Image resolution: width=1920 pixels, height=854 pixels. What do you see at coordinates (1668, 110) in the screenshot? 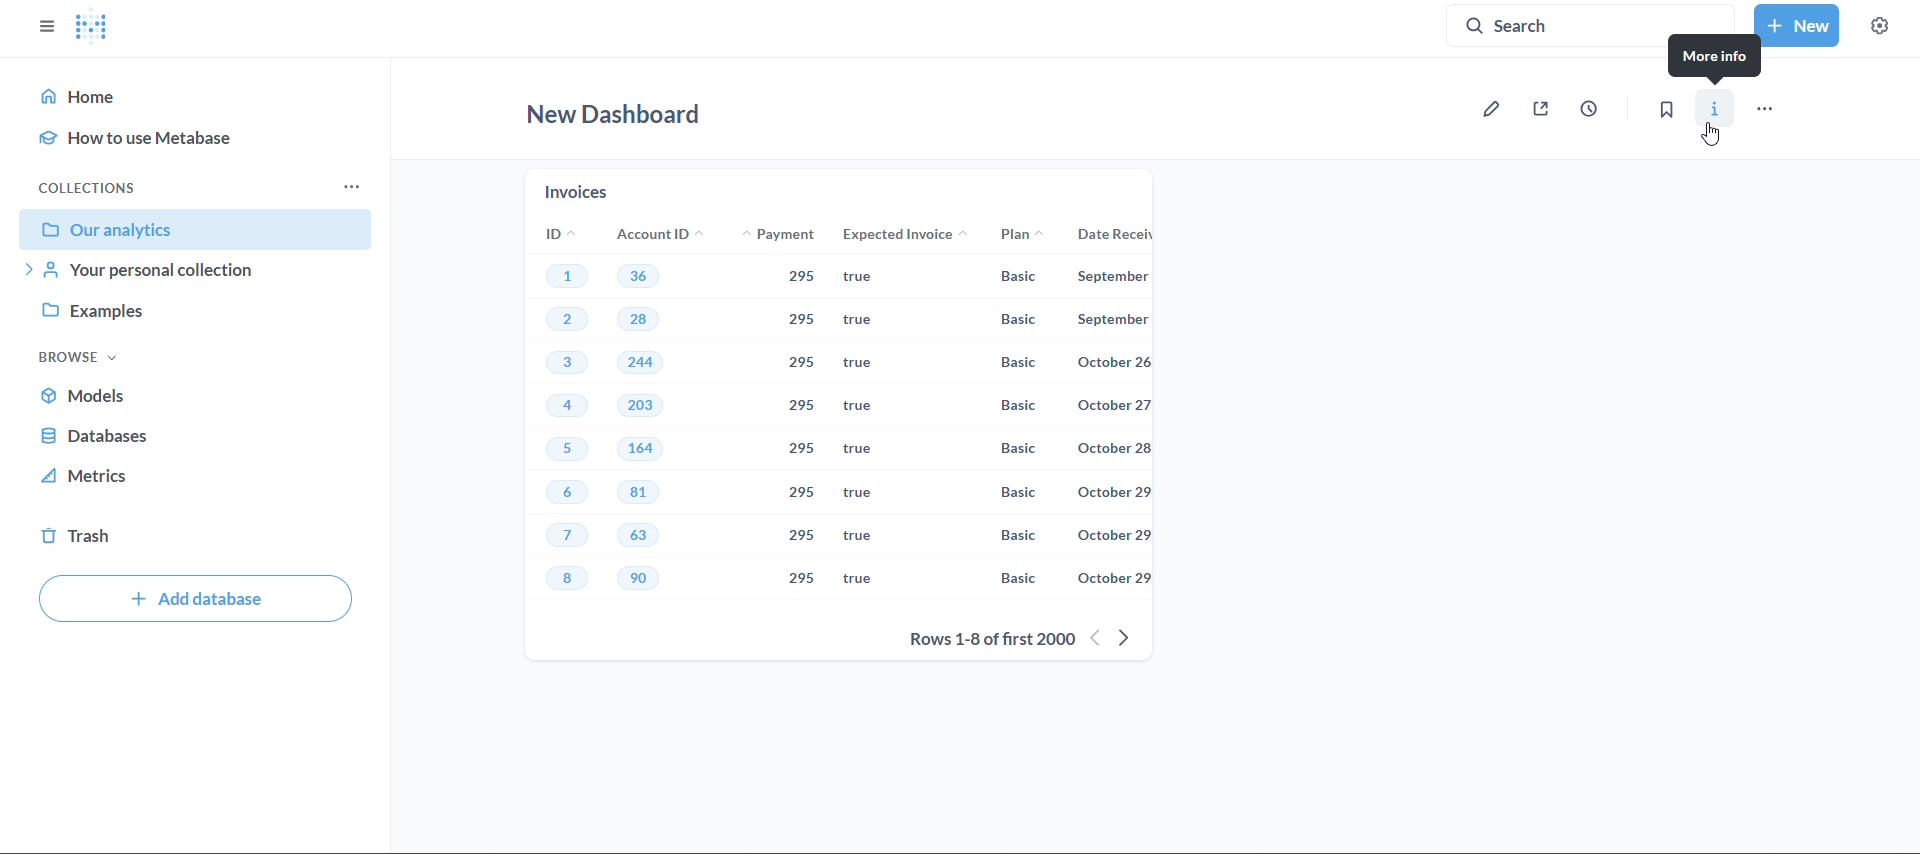
I see `bookmark` at bounding box center [1668, 110].